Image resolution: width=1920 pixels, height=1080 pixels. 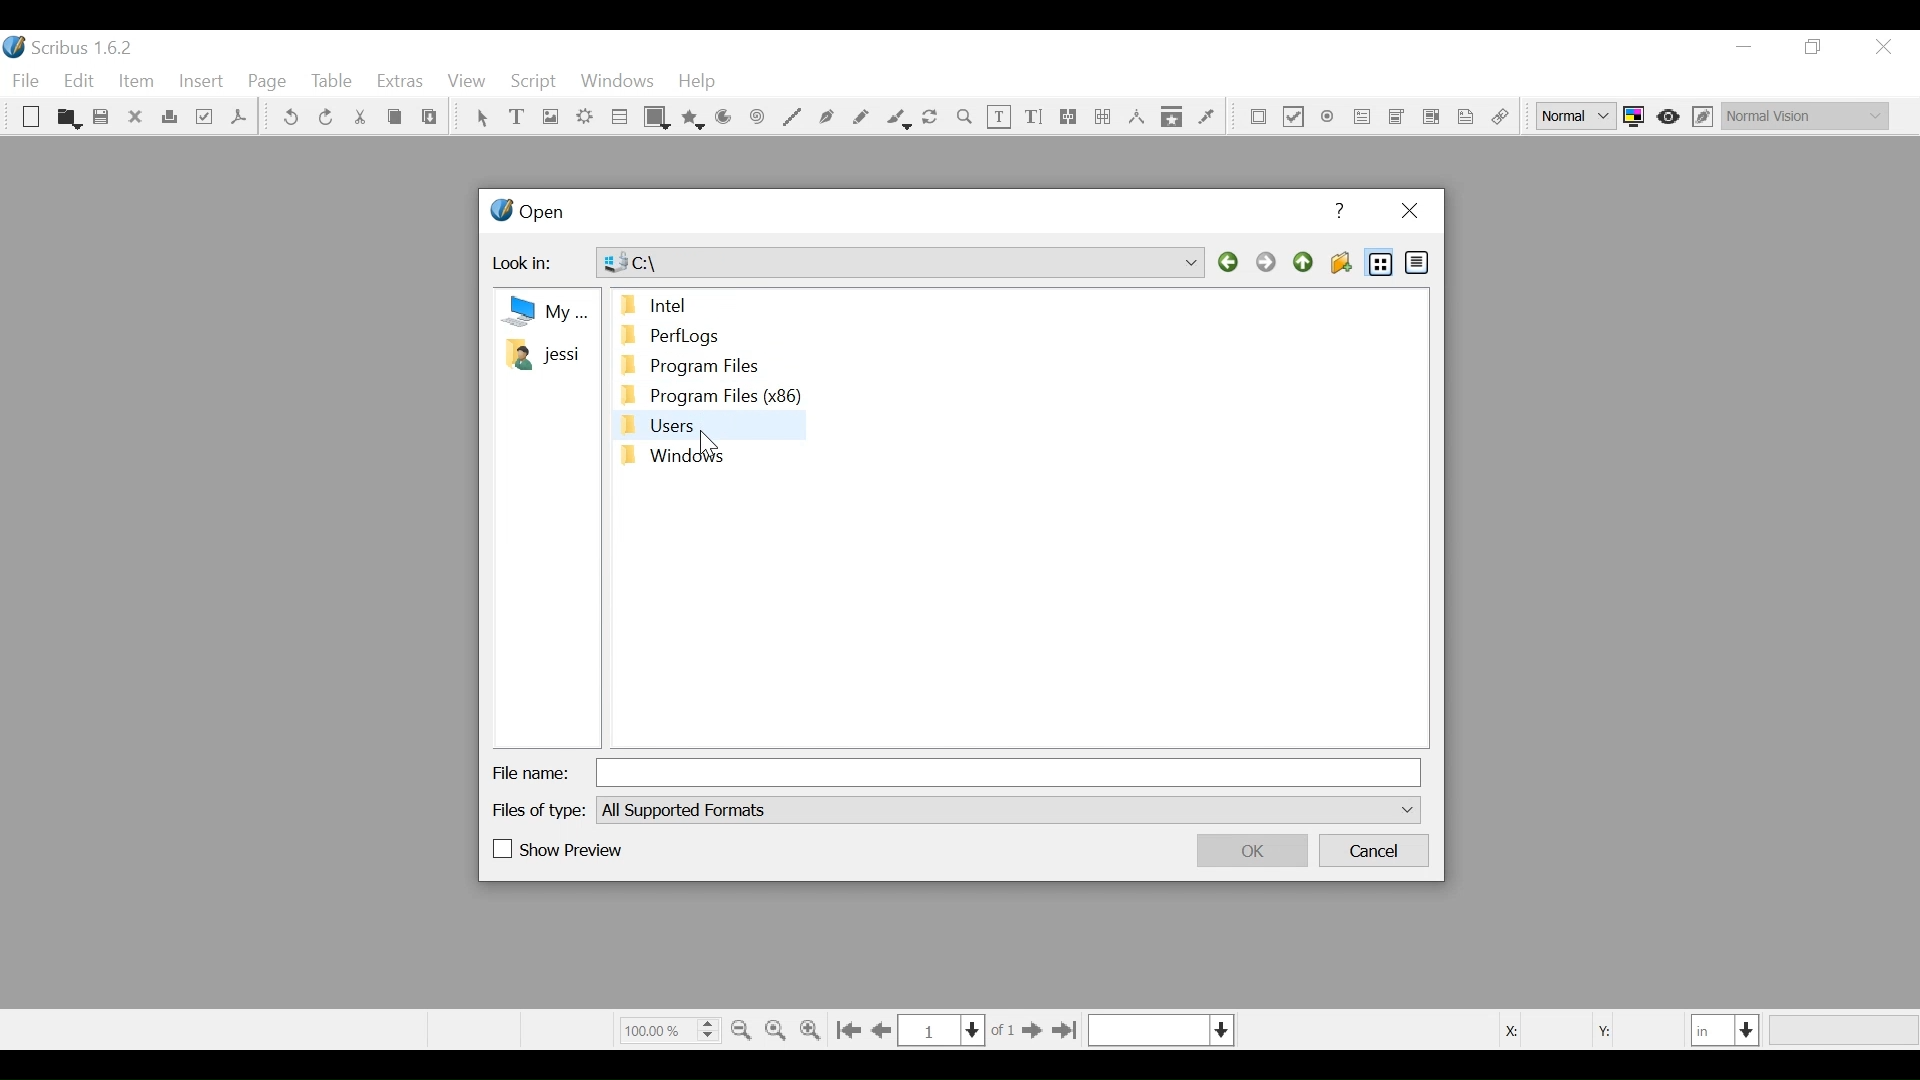 I want to click on my Computer, so click(x=543, y=310).